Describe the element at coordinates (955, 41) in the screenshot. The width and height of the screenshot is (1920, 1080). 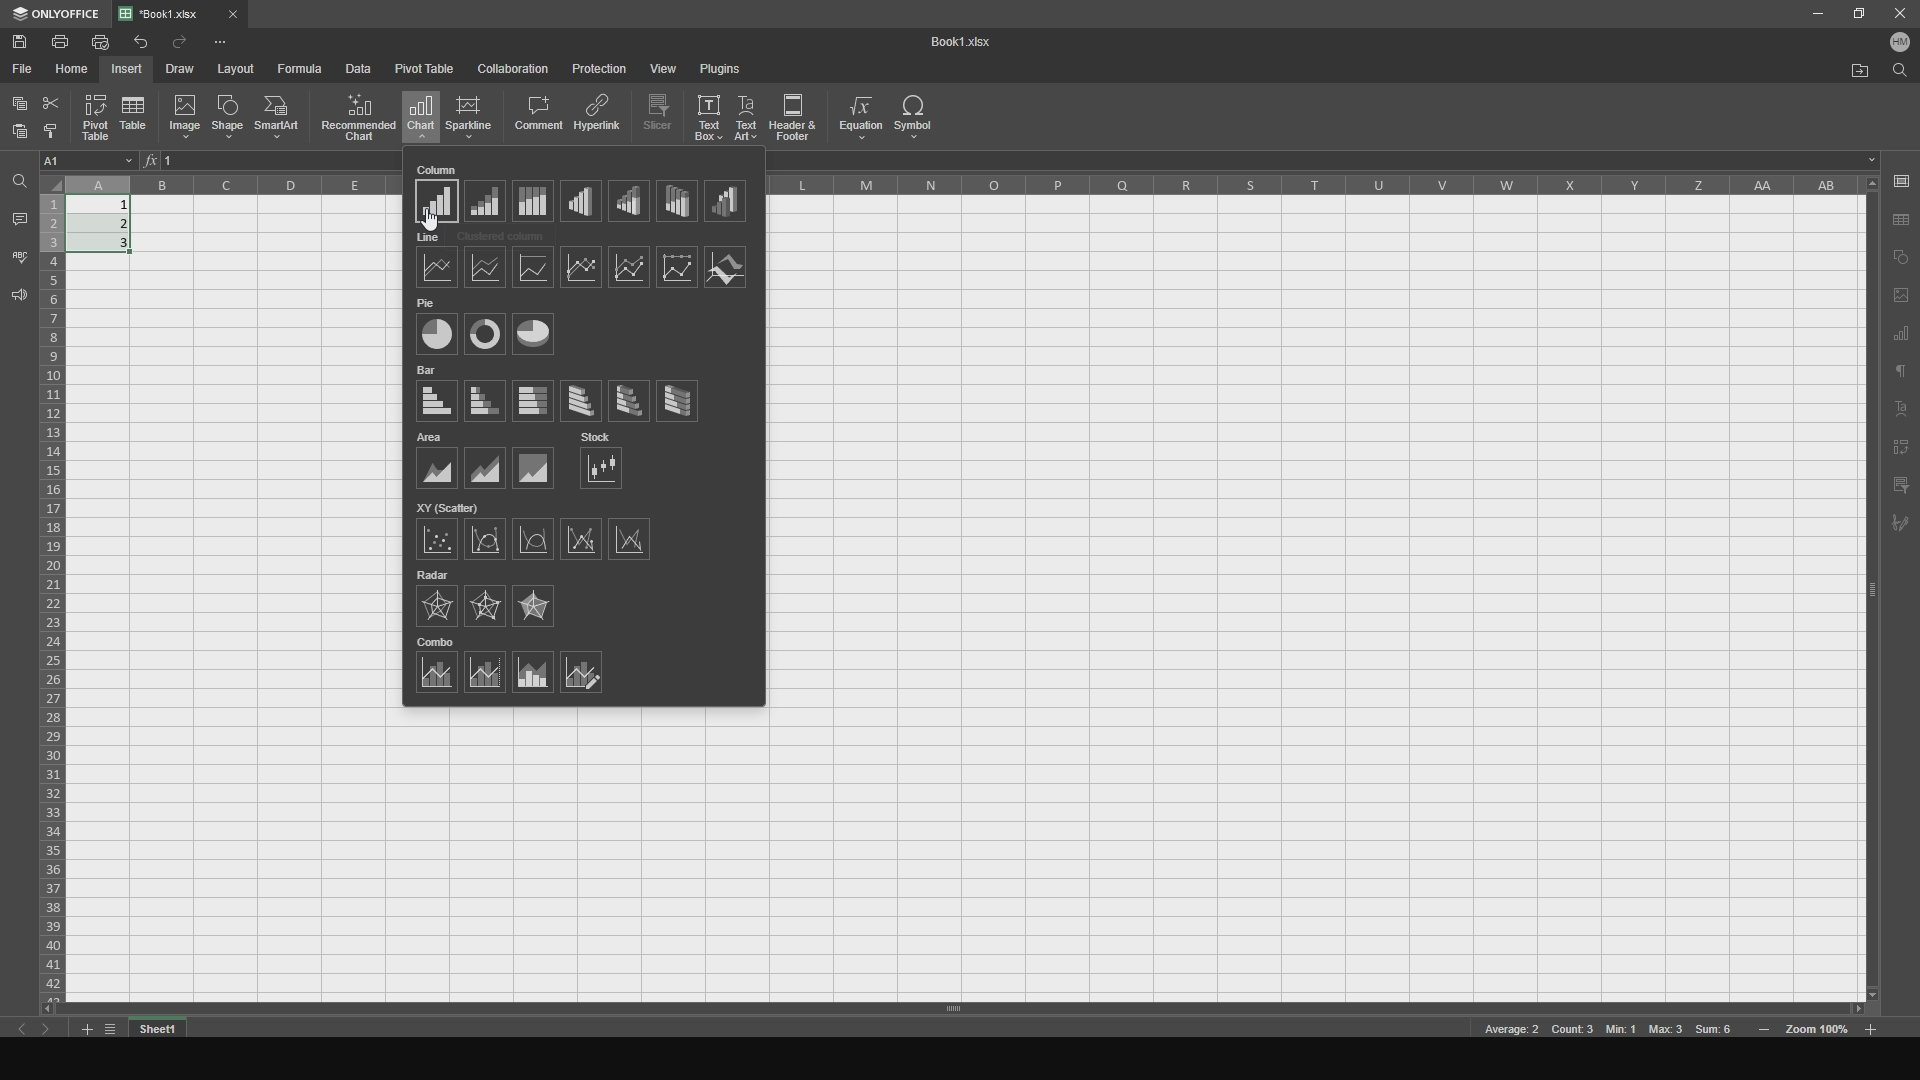
I see `title name` at that location.